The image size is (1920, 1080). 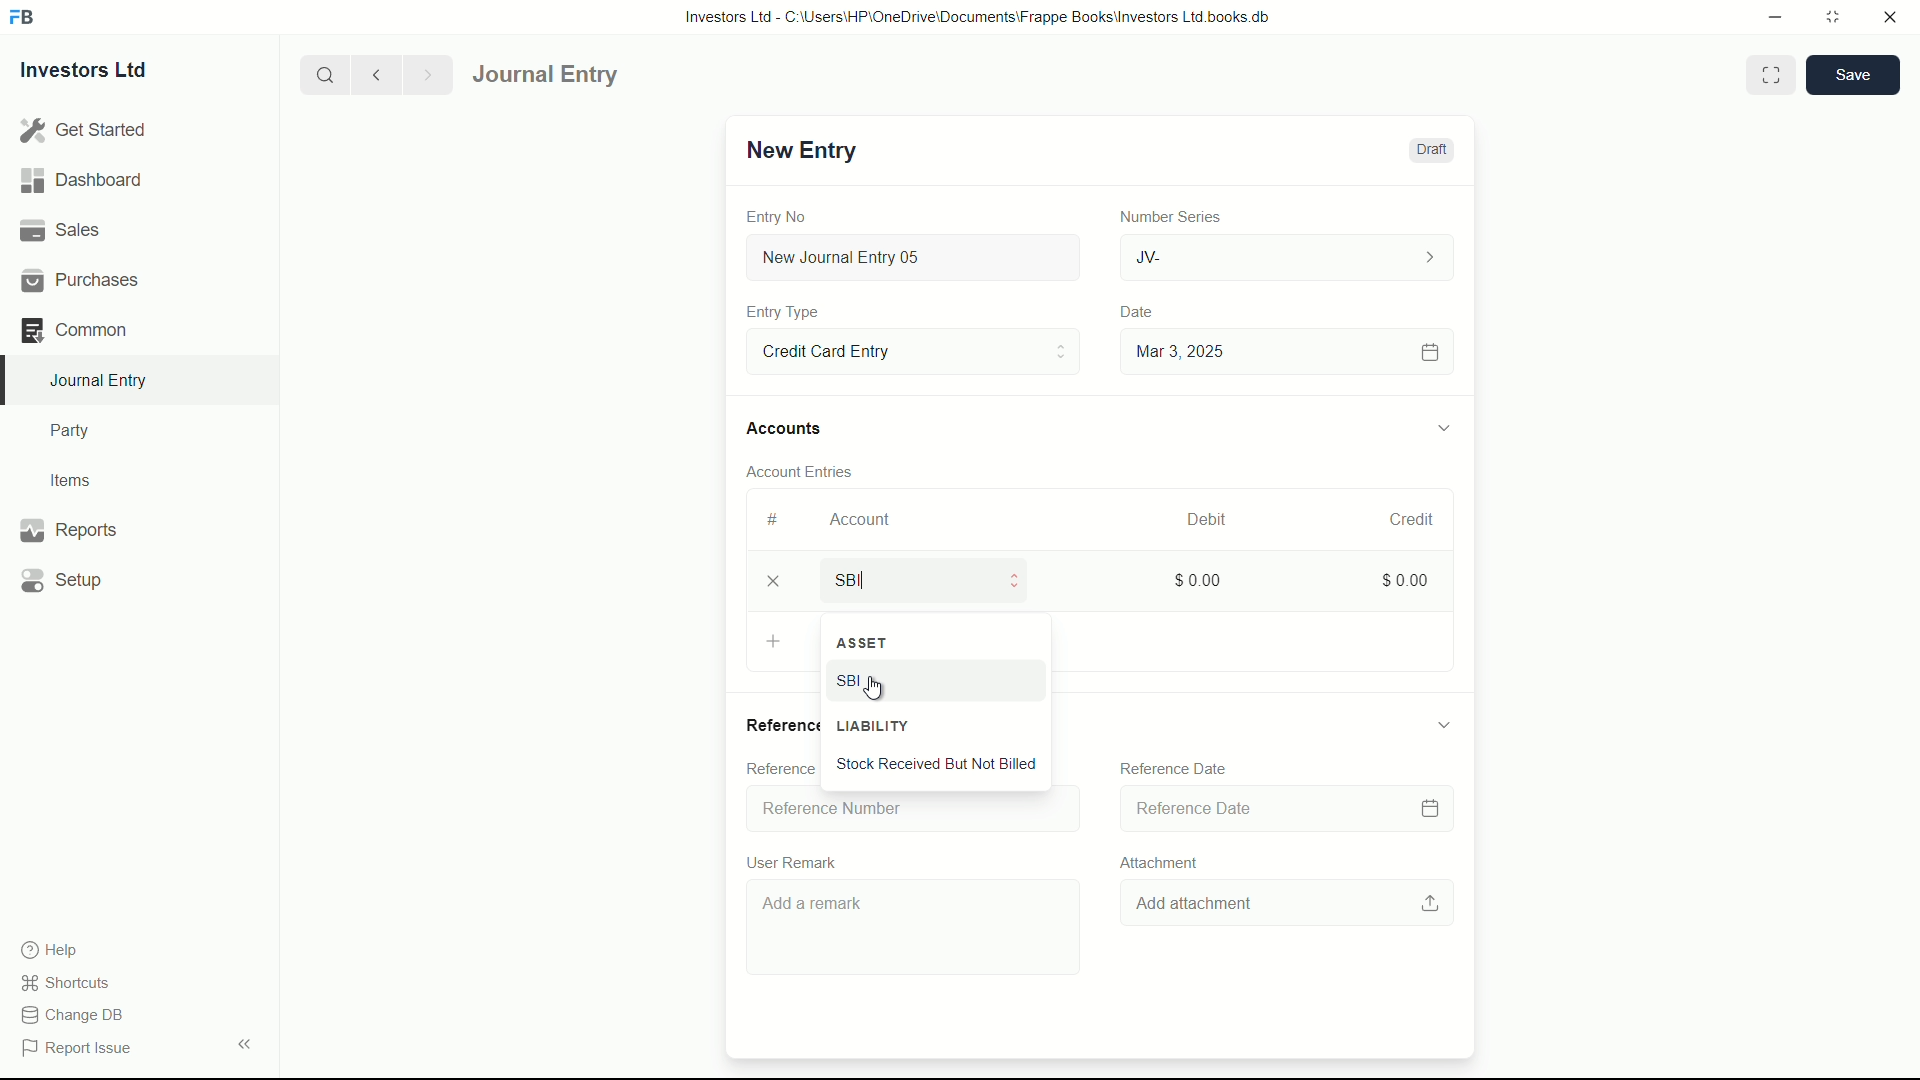 I want to click on journal entry, so click(x=603, y=75).